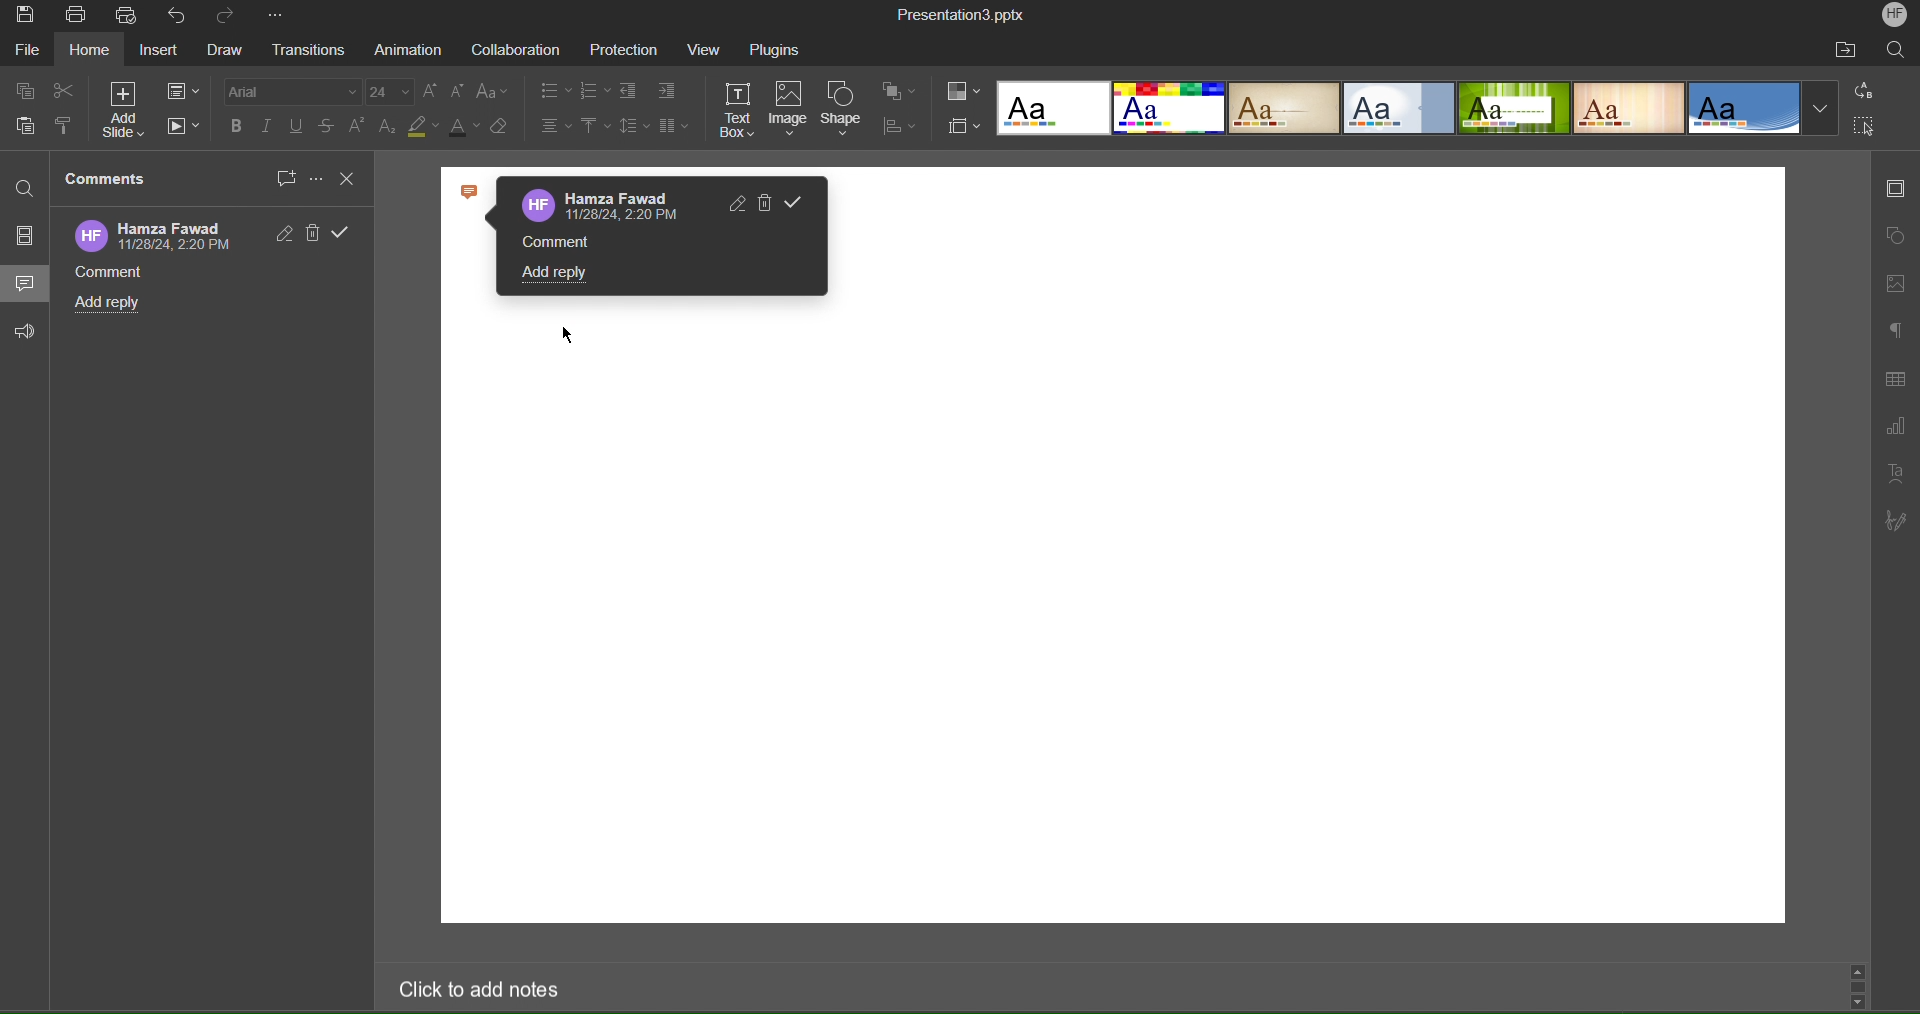  Describe the element at coordinates (534, 204) in the screenshot. I see `logo` at that location.